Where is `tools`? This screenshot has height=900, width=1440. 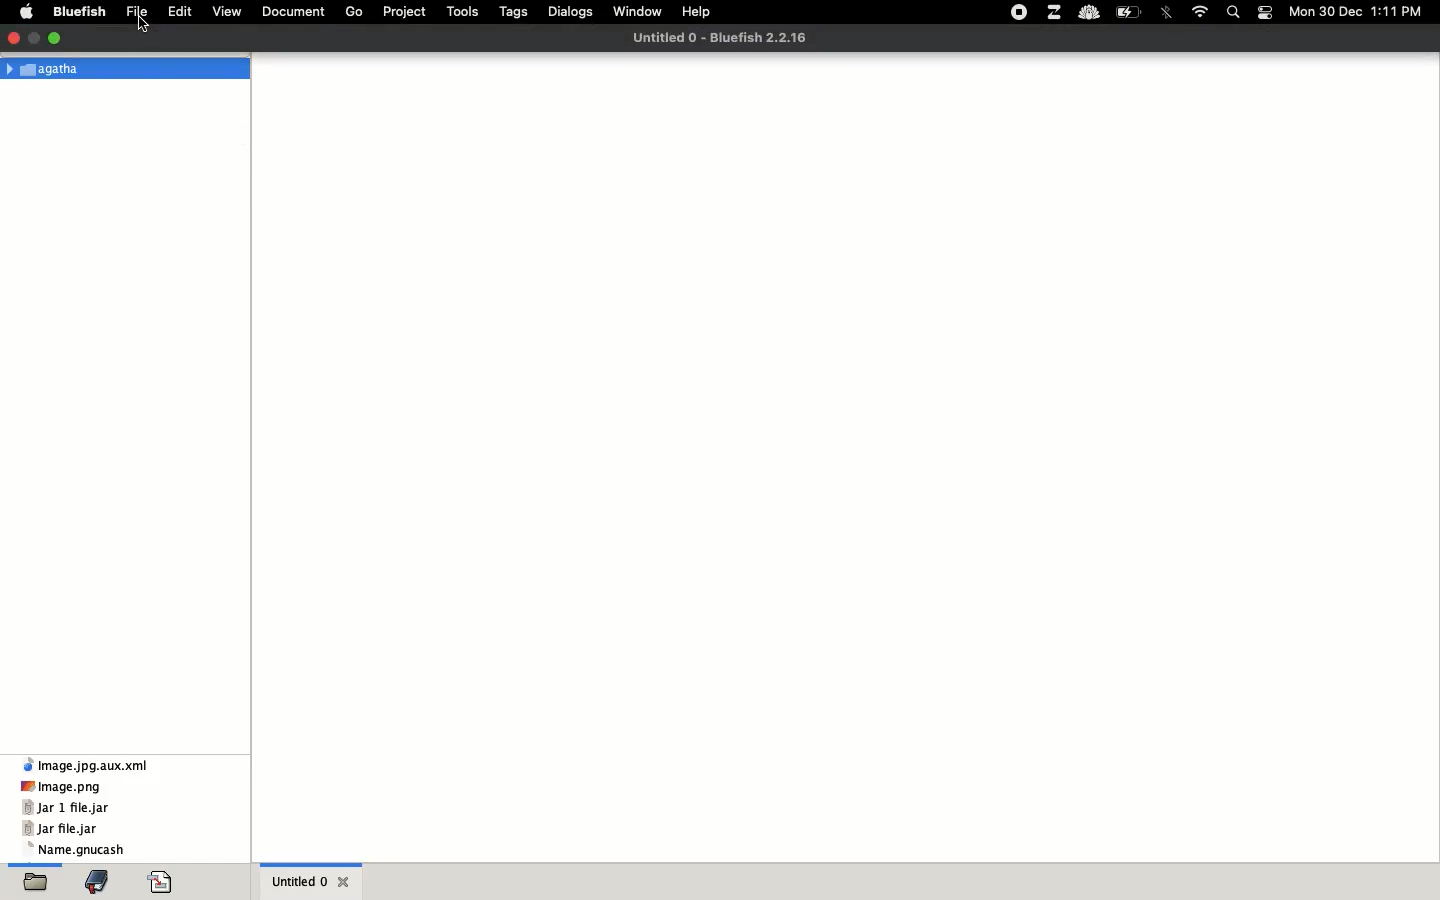
tools is located at coordinates (462, 12).